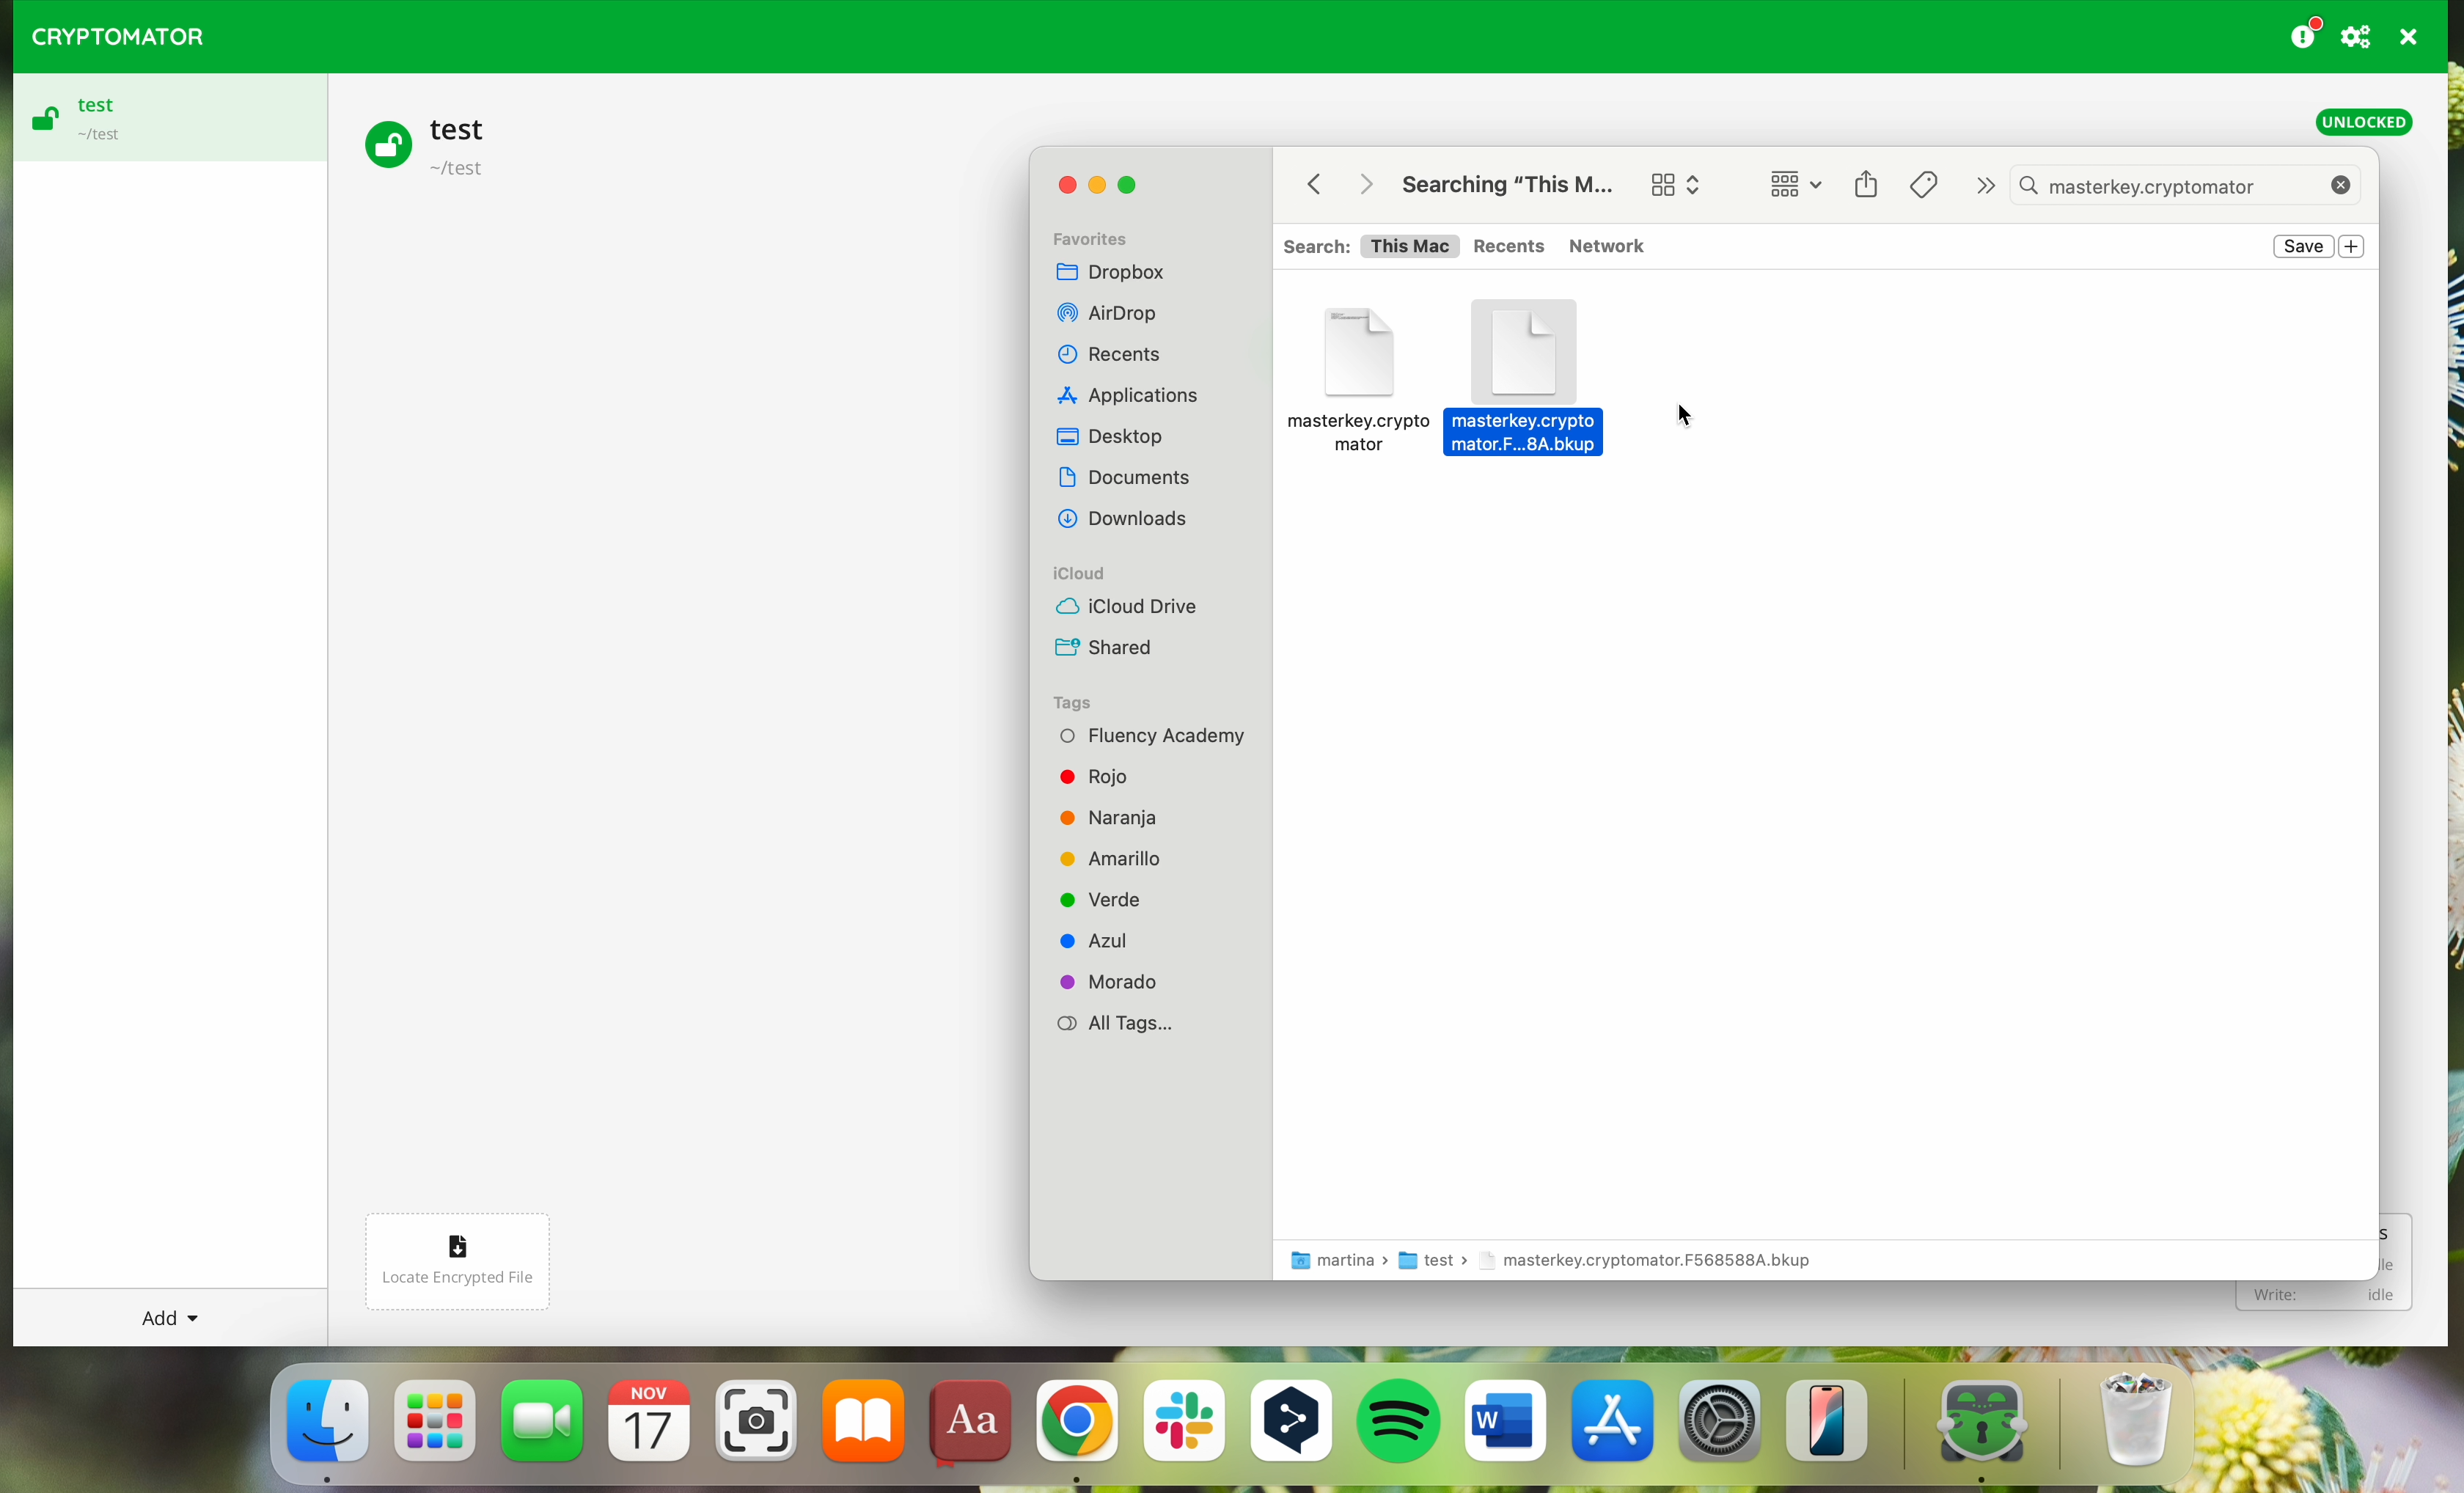 The image size is (2464, 1493). I want to click on settings, so click(1722, 1430).